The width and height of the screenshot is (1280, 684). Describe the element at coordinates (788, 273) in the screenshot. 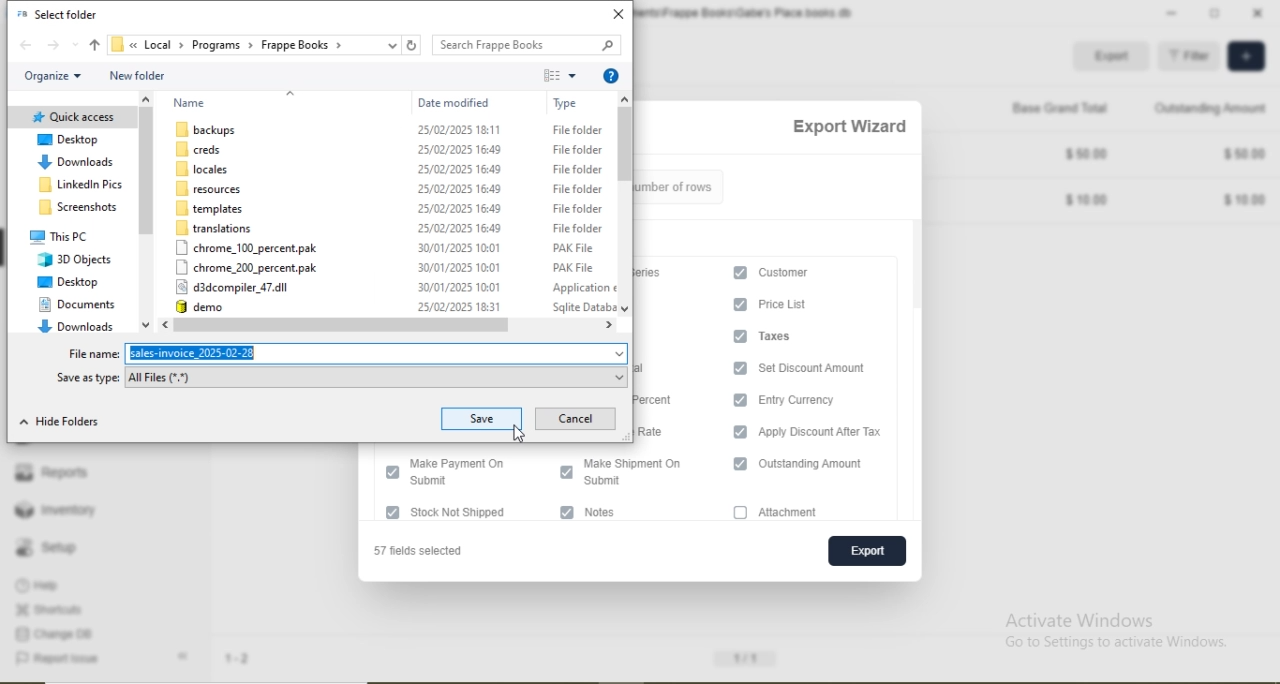

I see `Customer` at that location.